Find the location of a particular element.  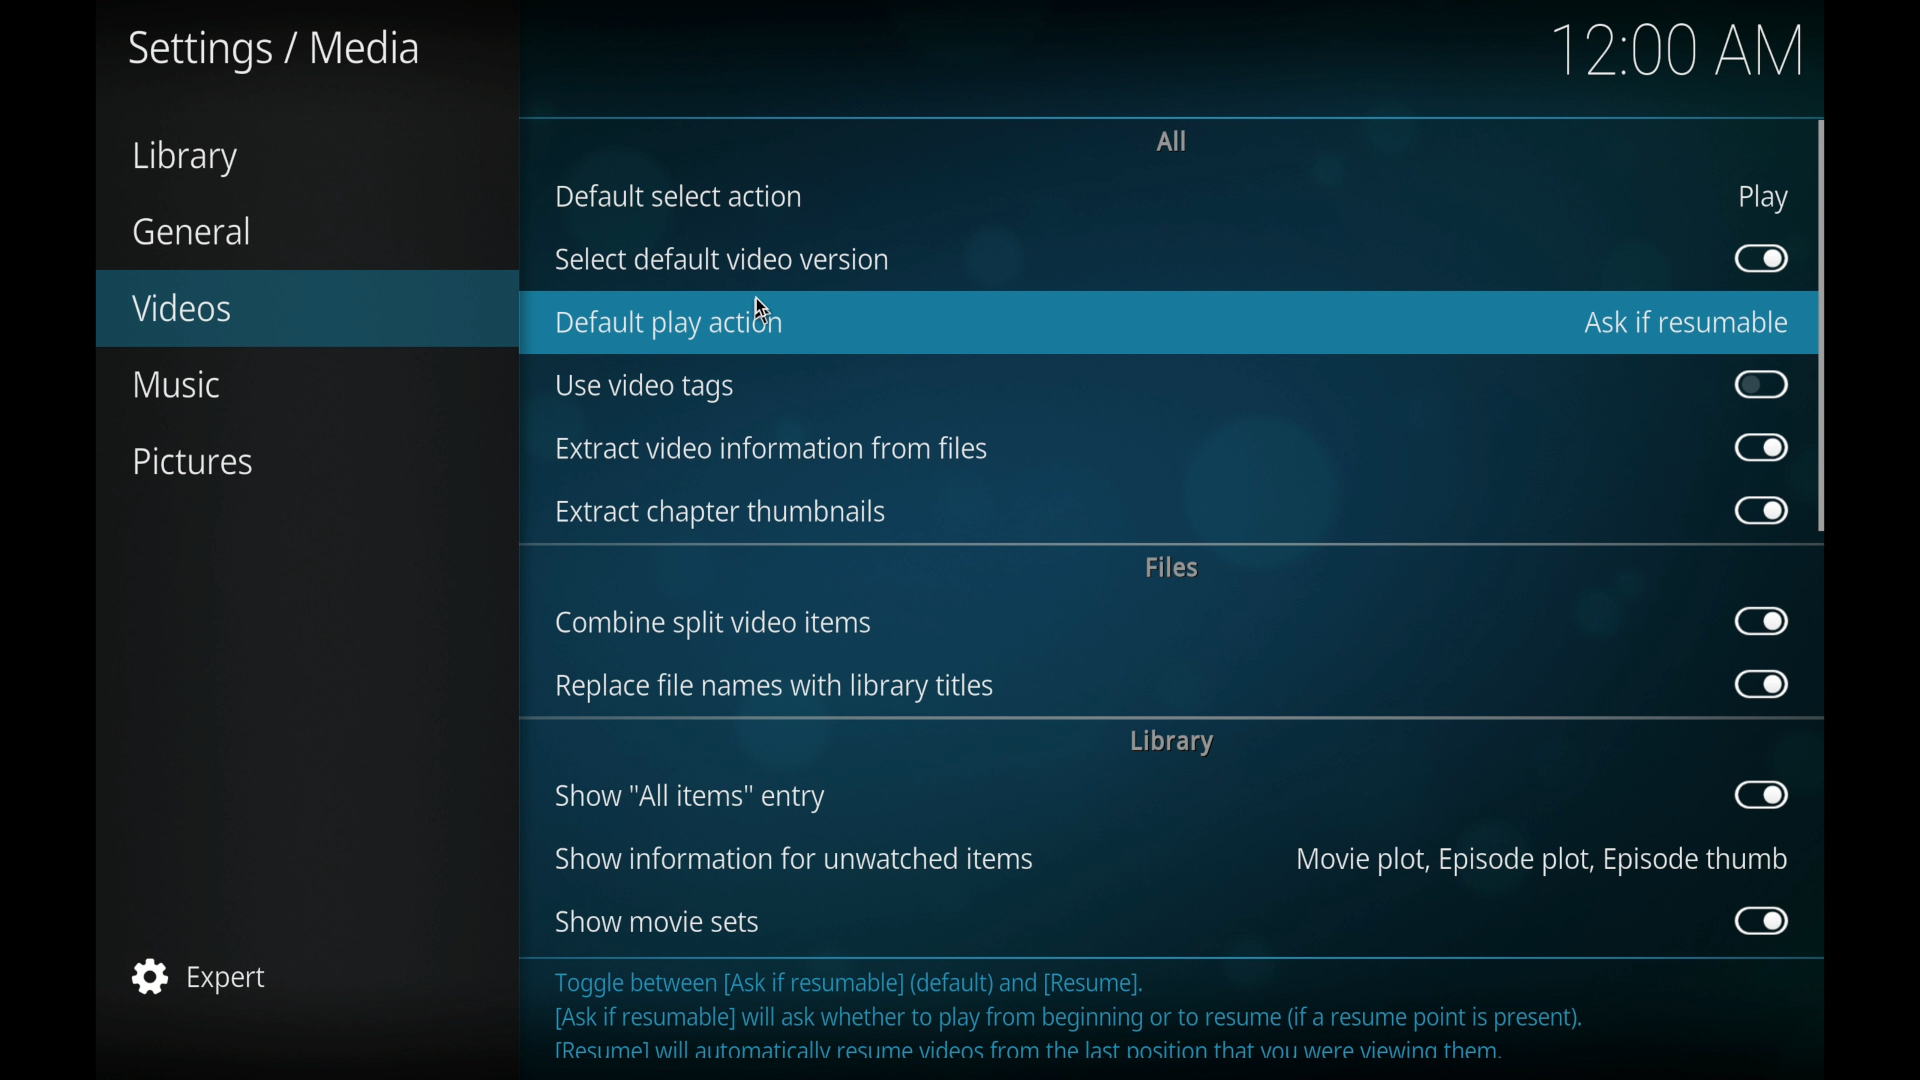

general is located at coordinates (192, 231).